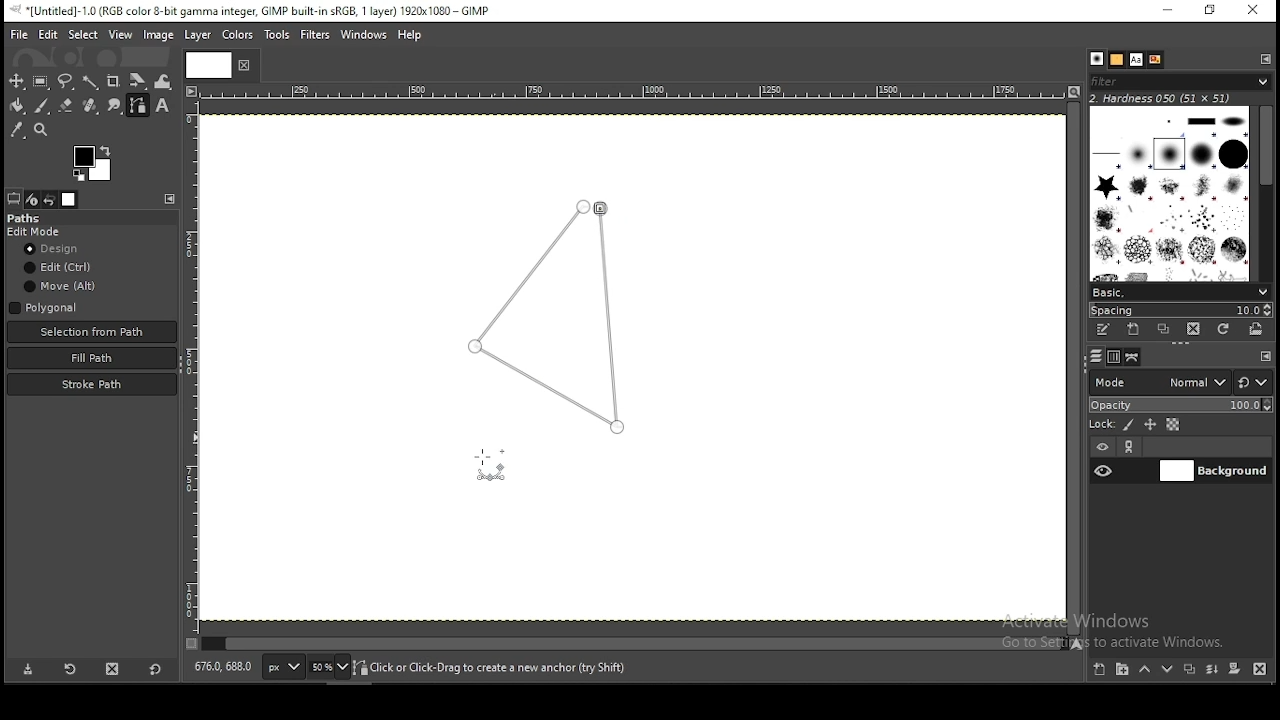 Image resolution: width=1280 pixels, height=720 pixels. What do you see at coordinates (1170, 99) in the screenshot?
I see `2. hardness 050 (51x51)` at bounding box center [1170, 99].